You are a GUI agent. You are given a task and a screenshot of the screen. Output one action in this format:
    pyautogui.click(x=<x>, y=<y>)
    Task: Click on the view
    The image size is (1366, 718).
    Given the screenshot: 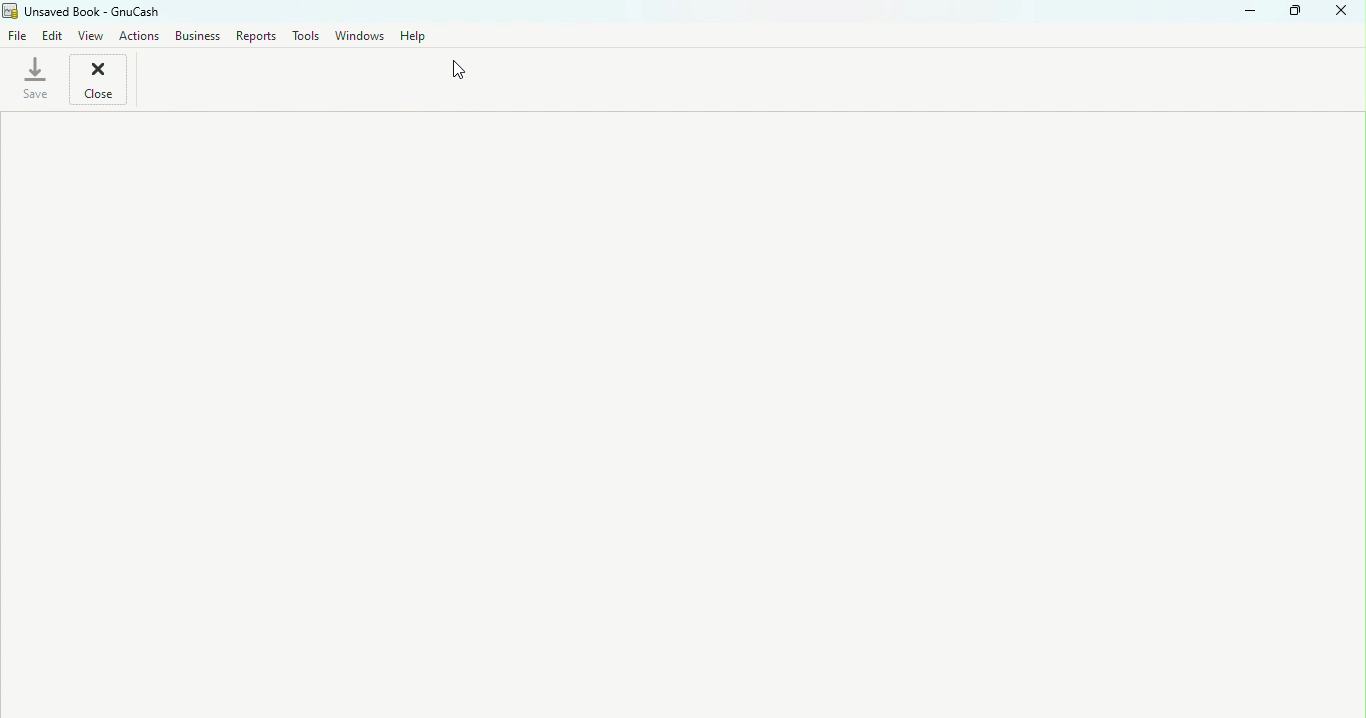 What is the action you would take?
    pyautogui.click(x=93, y=37)
    